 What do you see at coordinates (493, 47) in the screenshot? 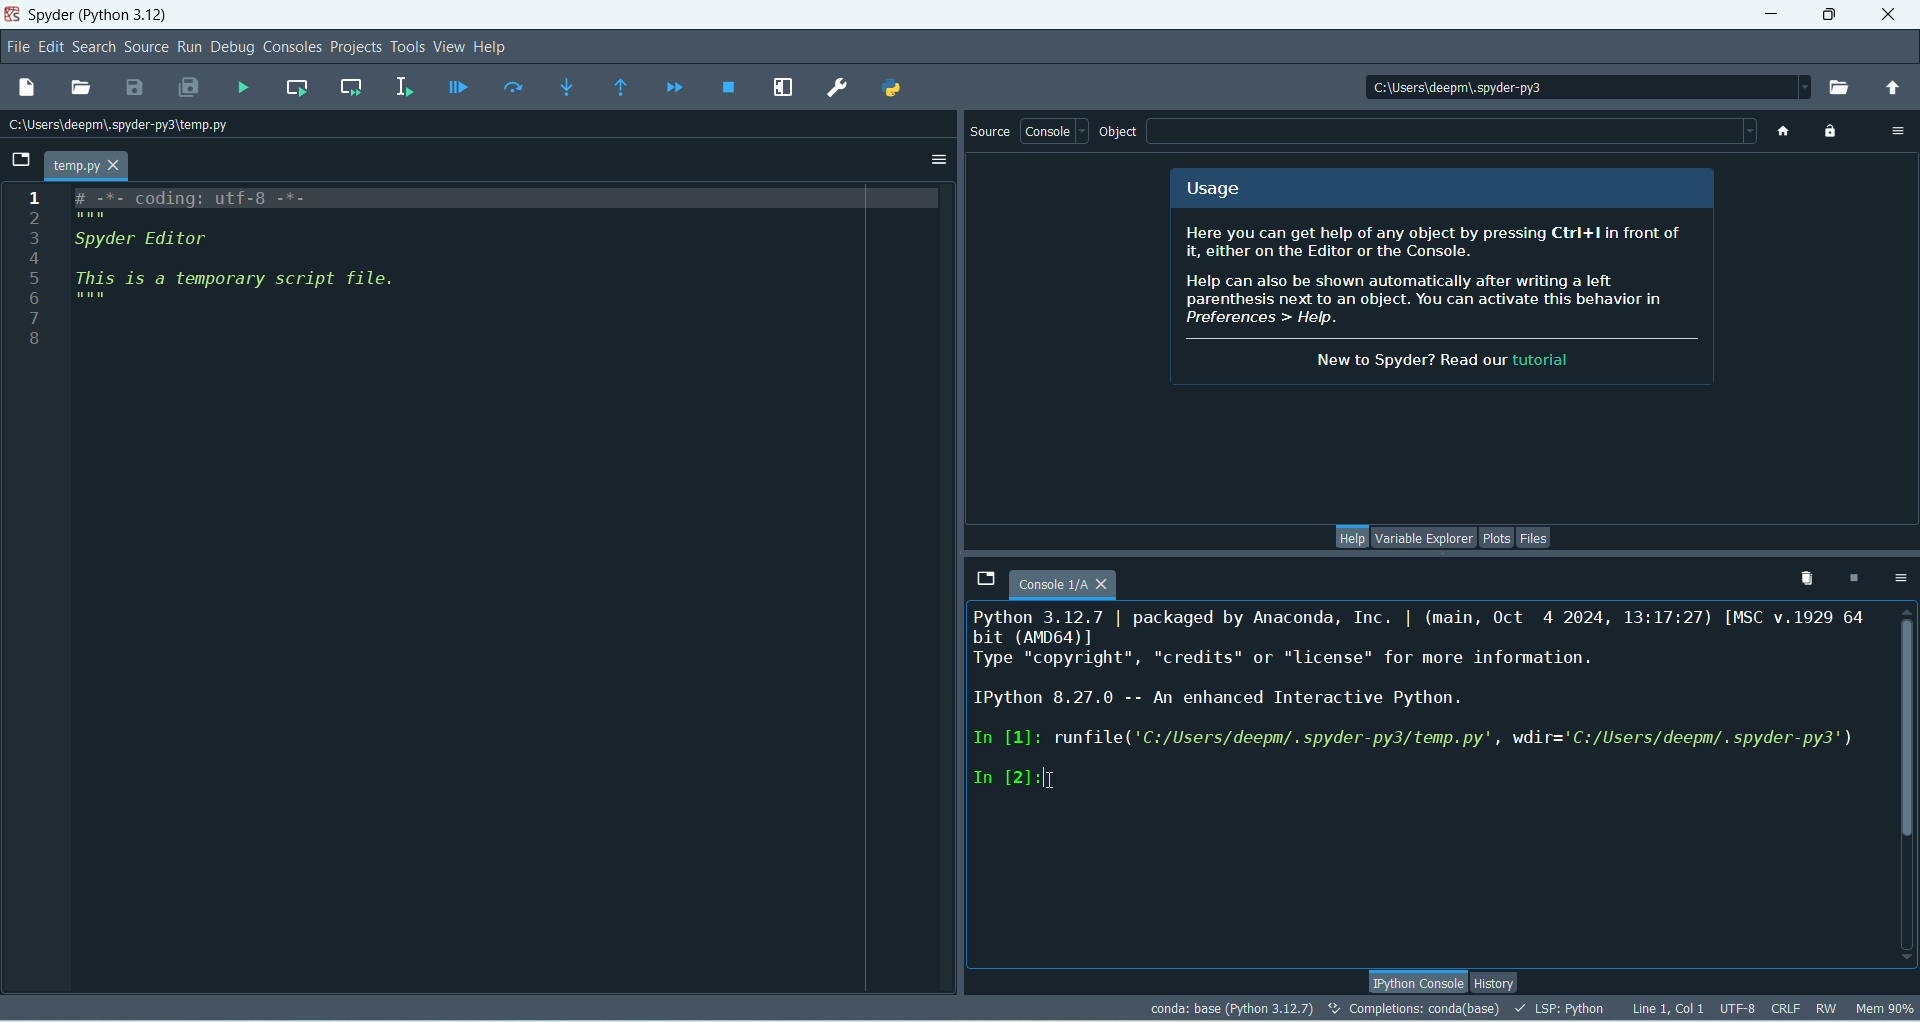
I see `help` at bounding box center [493, 47].